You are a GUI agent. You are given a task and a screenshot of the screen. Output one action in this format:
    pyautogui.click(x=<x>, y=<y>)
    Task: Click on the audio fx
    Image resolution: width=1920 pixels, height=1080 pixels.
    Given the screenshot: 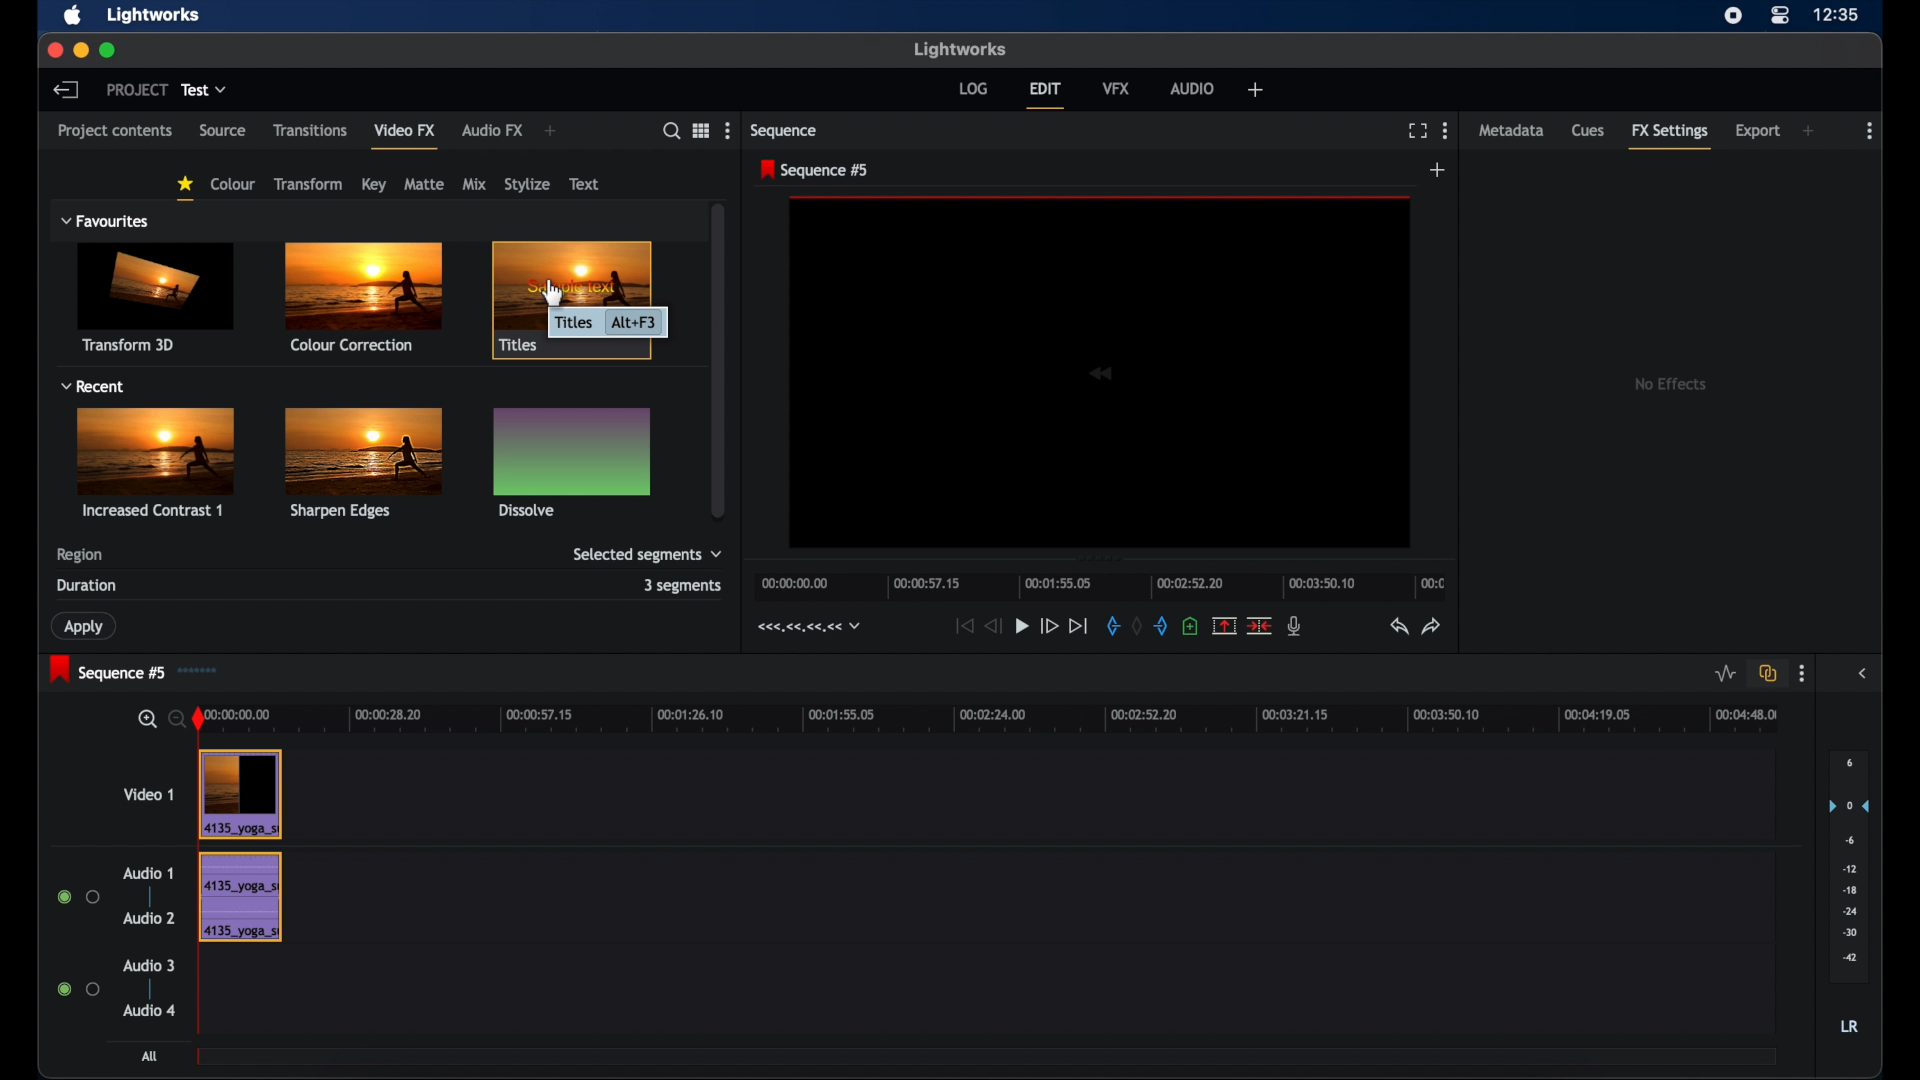 What is the action you would take?
    pyautogui.click(x=494, y=130)
    